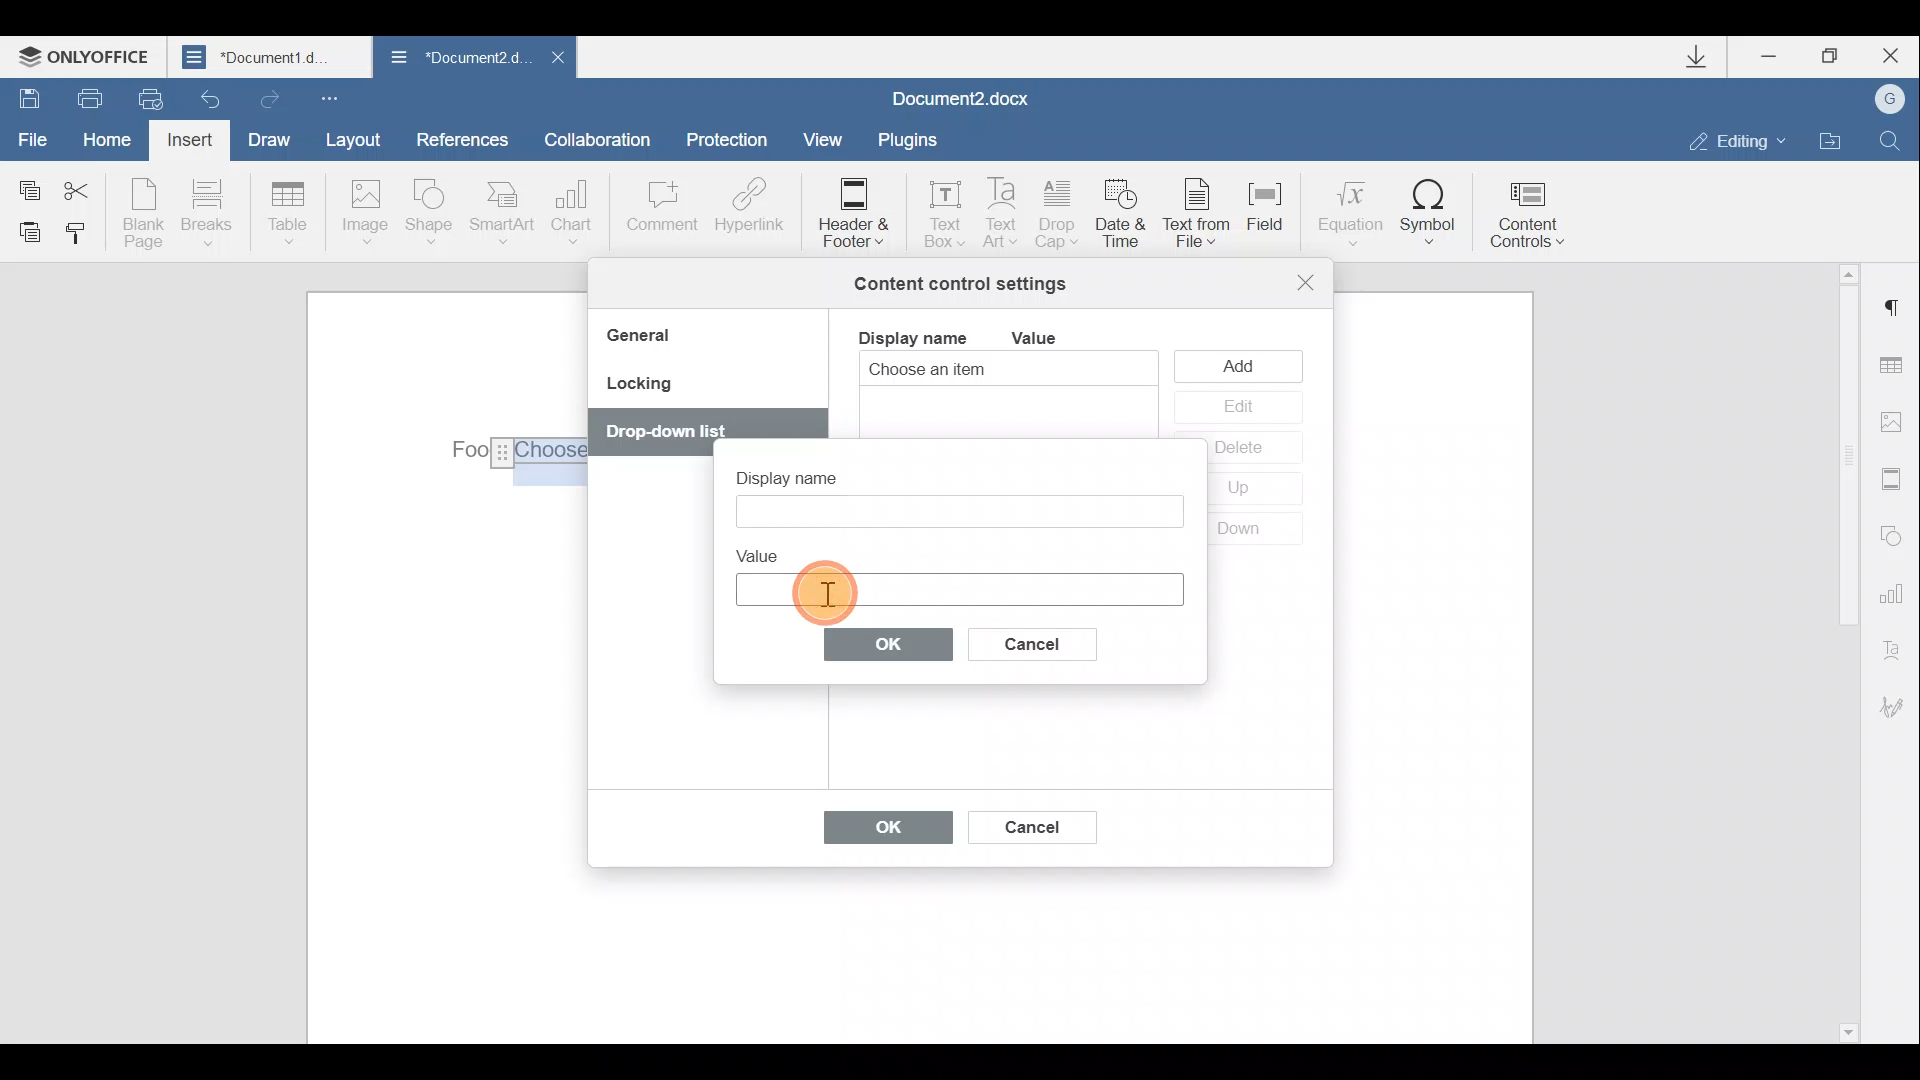 This screenshot has height=1080, width=1920. Describe the element at coordinates (976, 371) in the screenshot. I see `Choose an item` at that location.